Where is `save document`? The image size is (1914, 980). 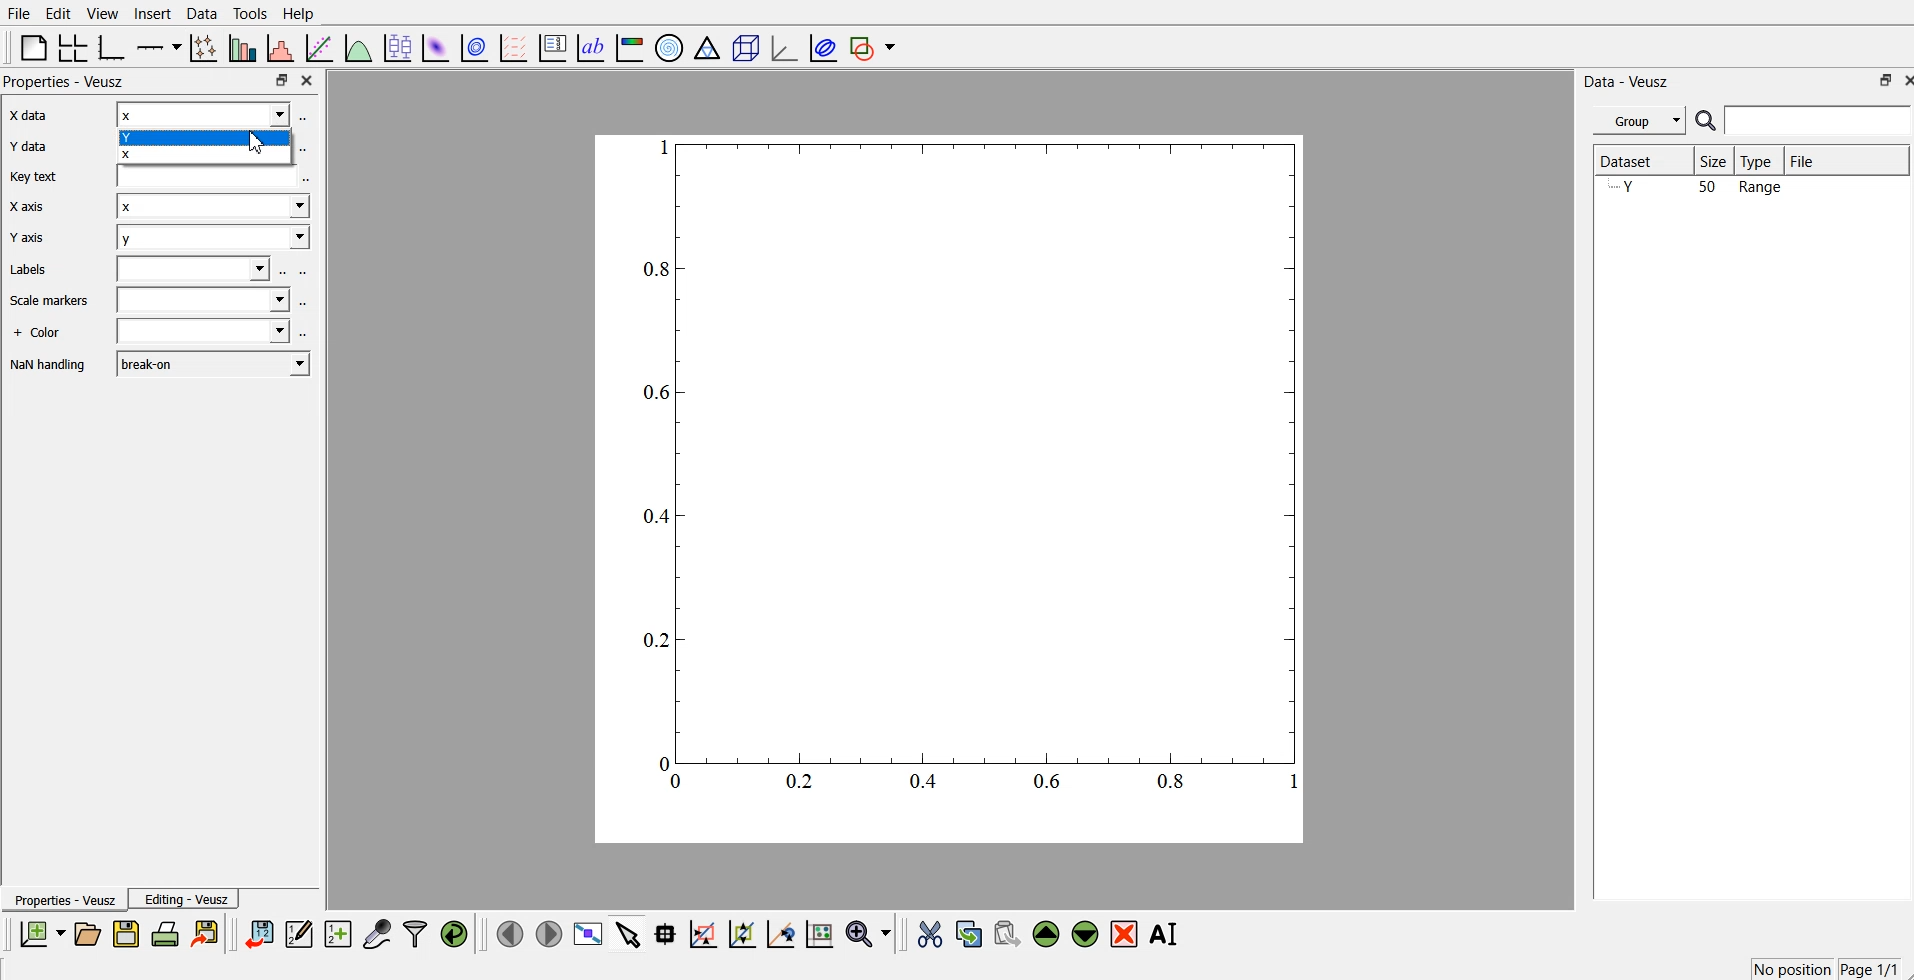
save document is located at coordinates (126, 935).